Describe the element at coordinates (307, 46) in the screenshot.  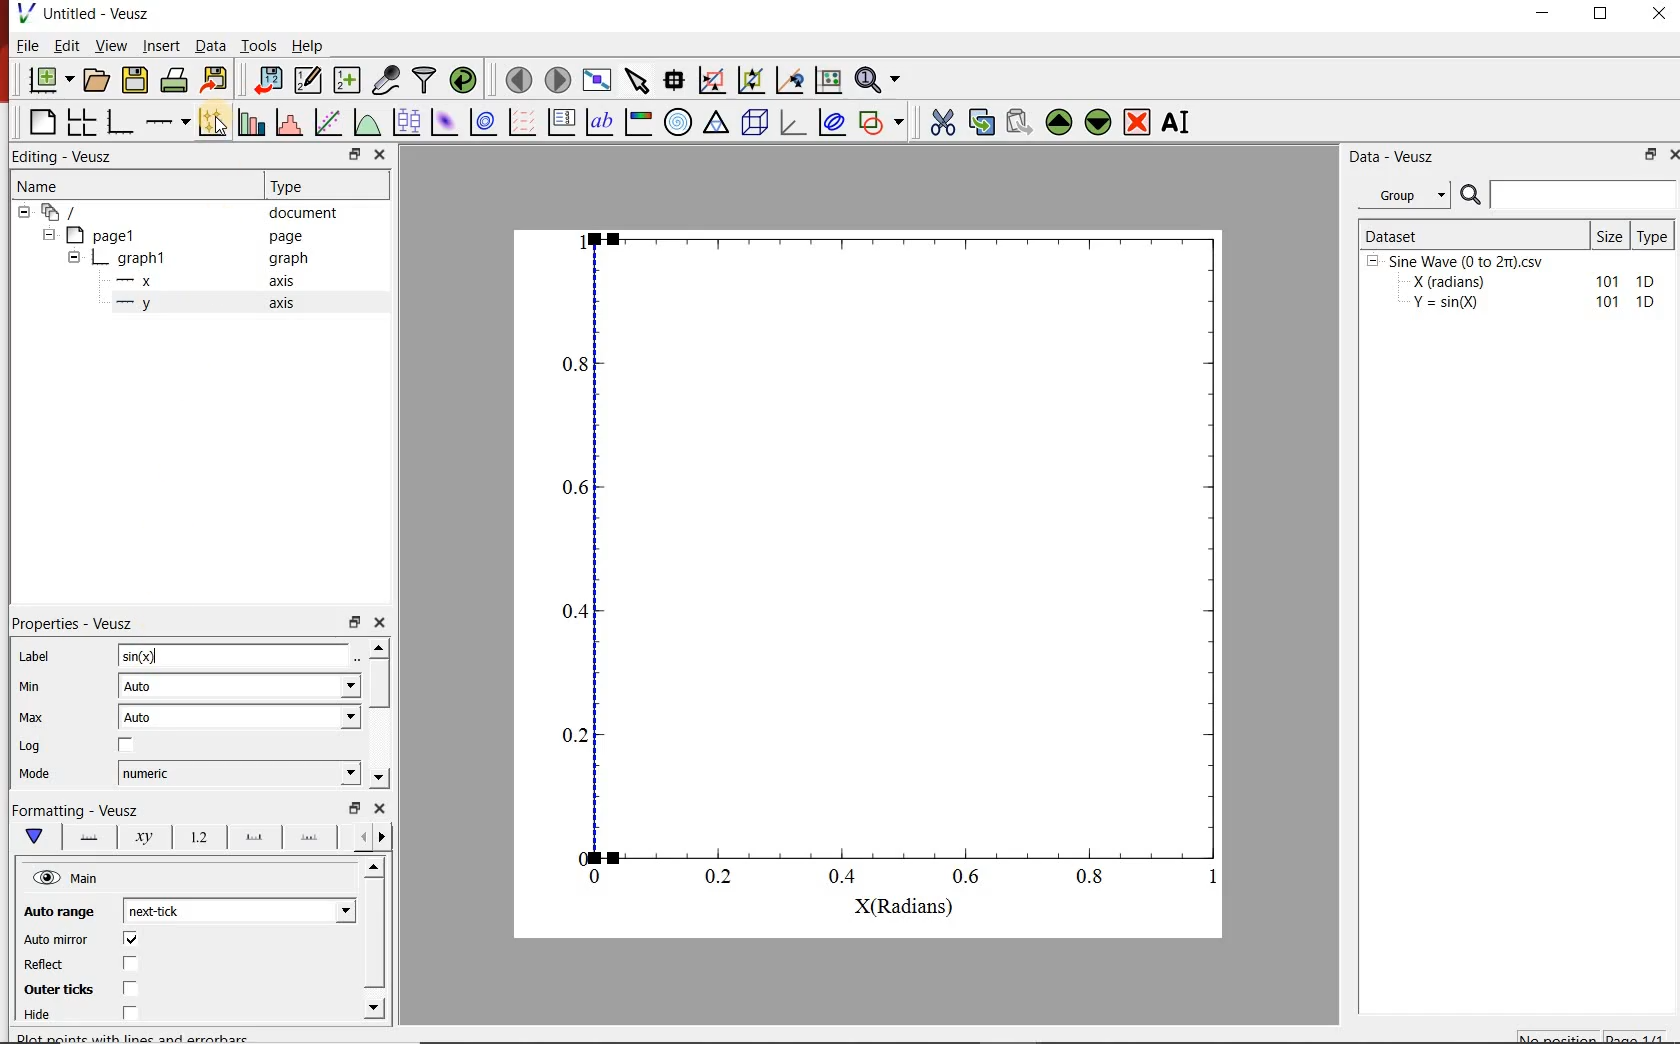
I see `Help` at that location.